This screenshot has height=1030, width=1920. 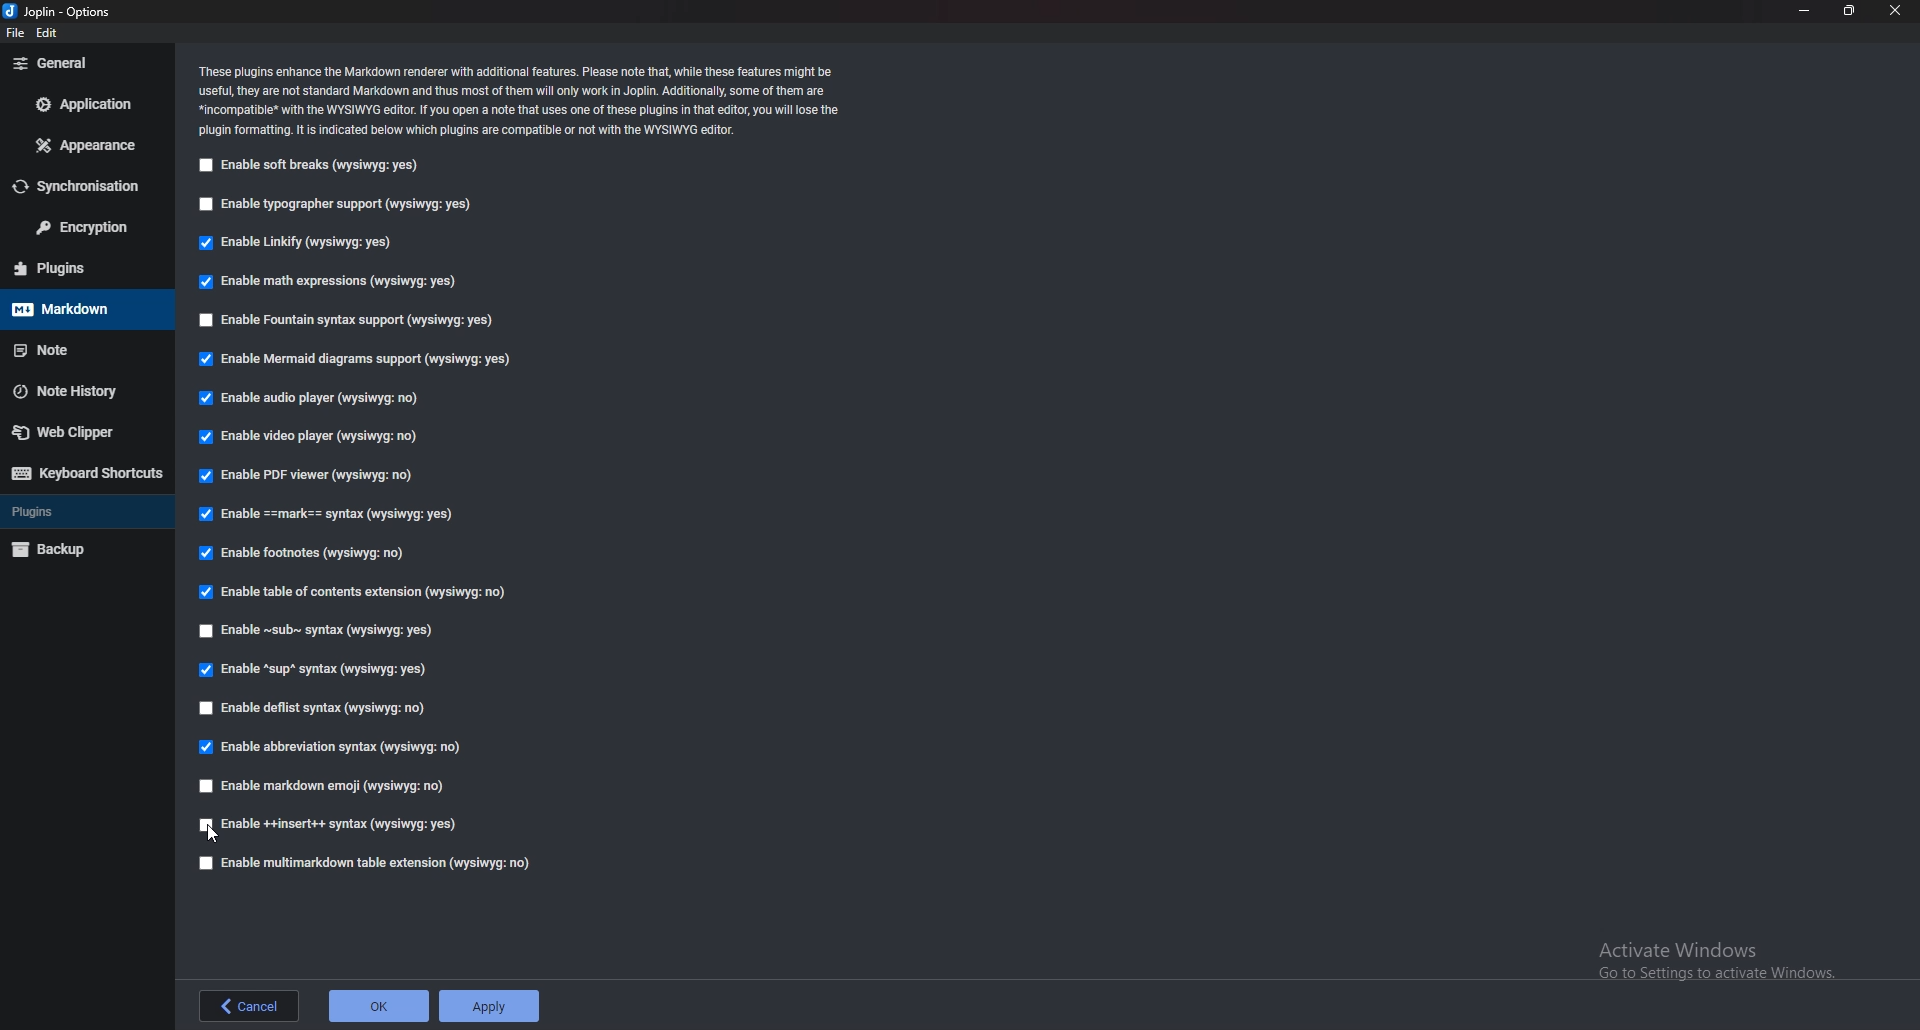 What do you see at coordinates (359, 592) in the screenshot?
I see `Enable table of contents extension (wysiwyg: no)` at bounding box center [359, 592].